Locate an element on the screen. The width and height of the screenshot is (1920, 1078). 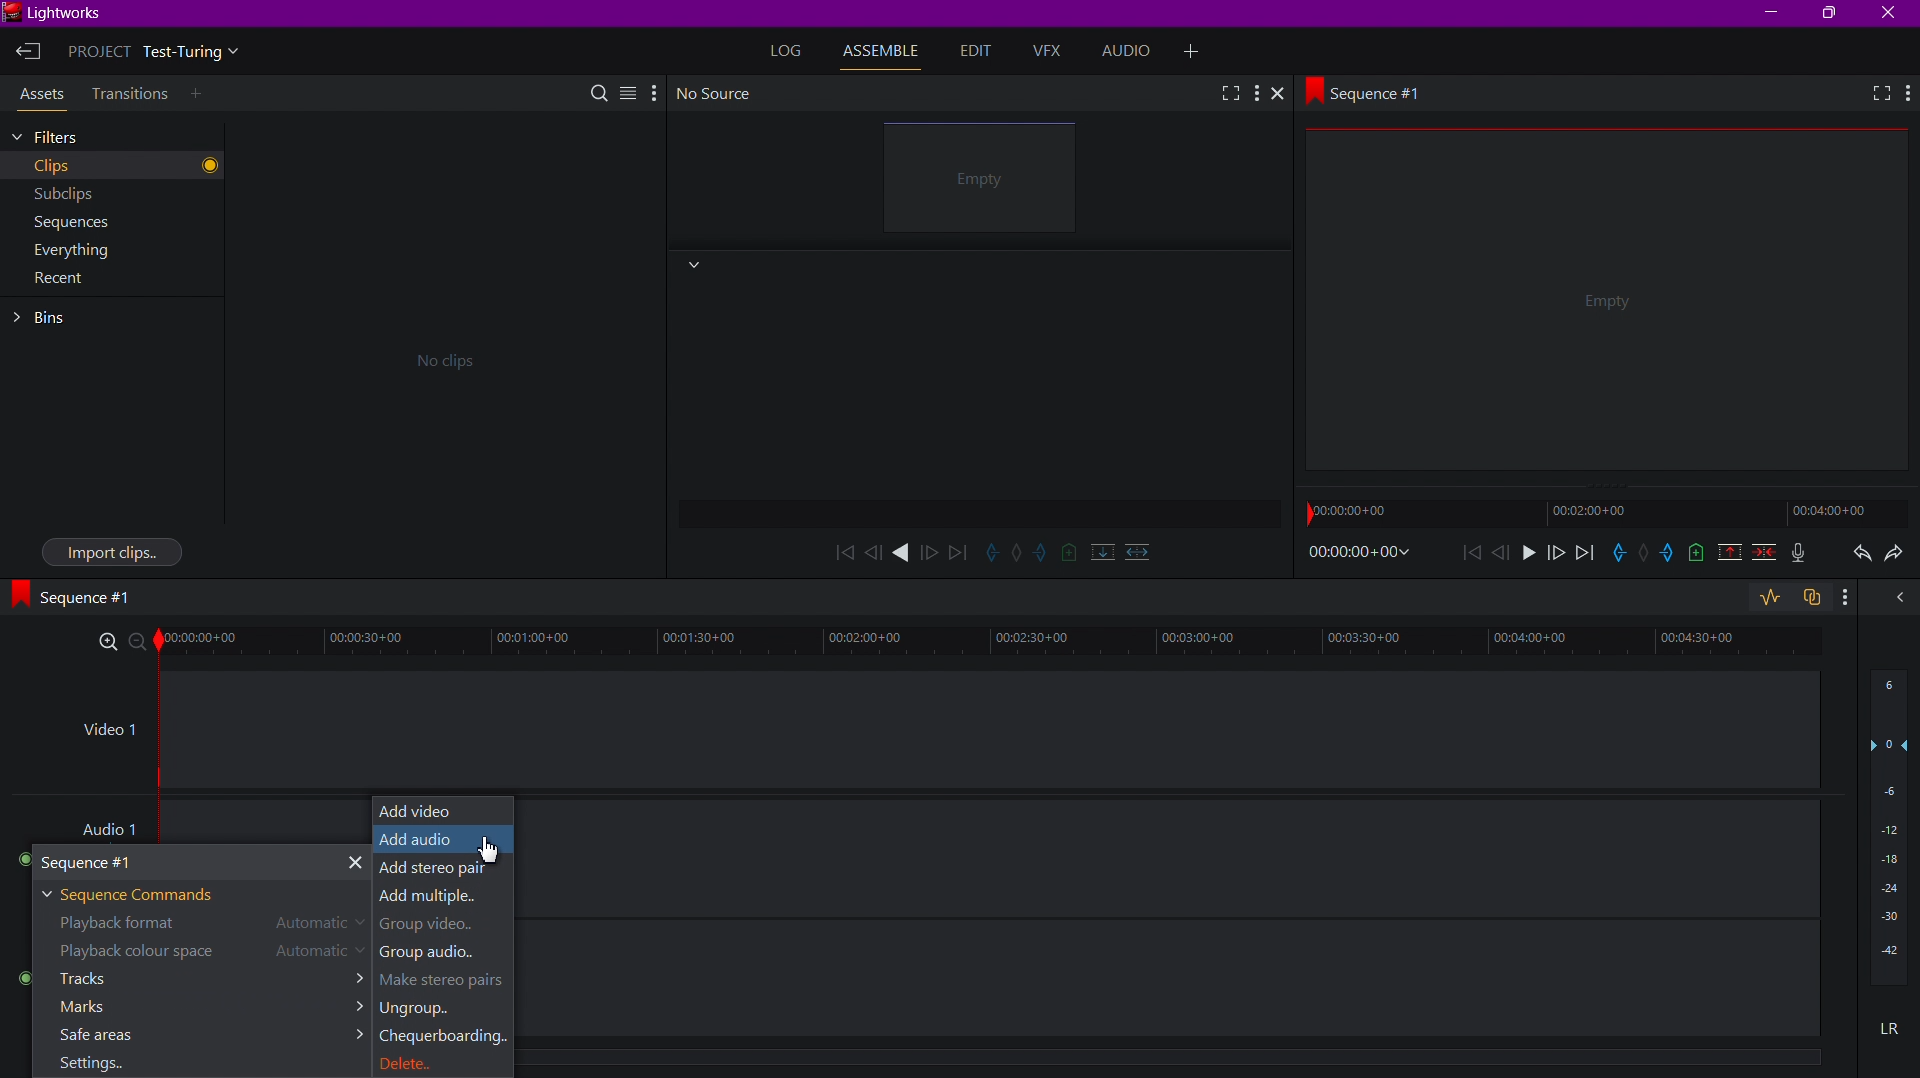
Undo is located at coordinates (1857, 556).